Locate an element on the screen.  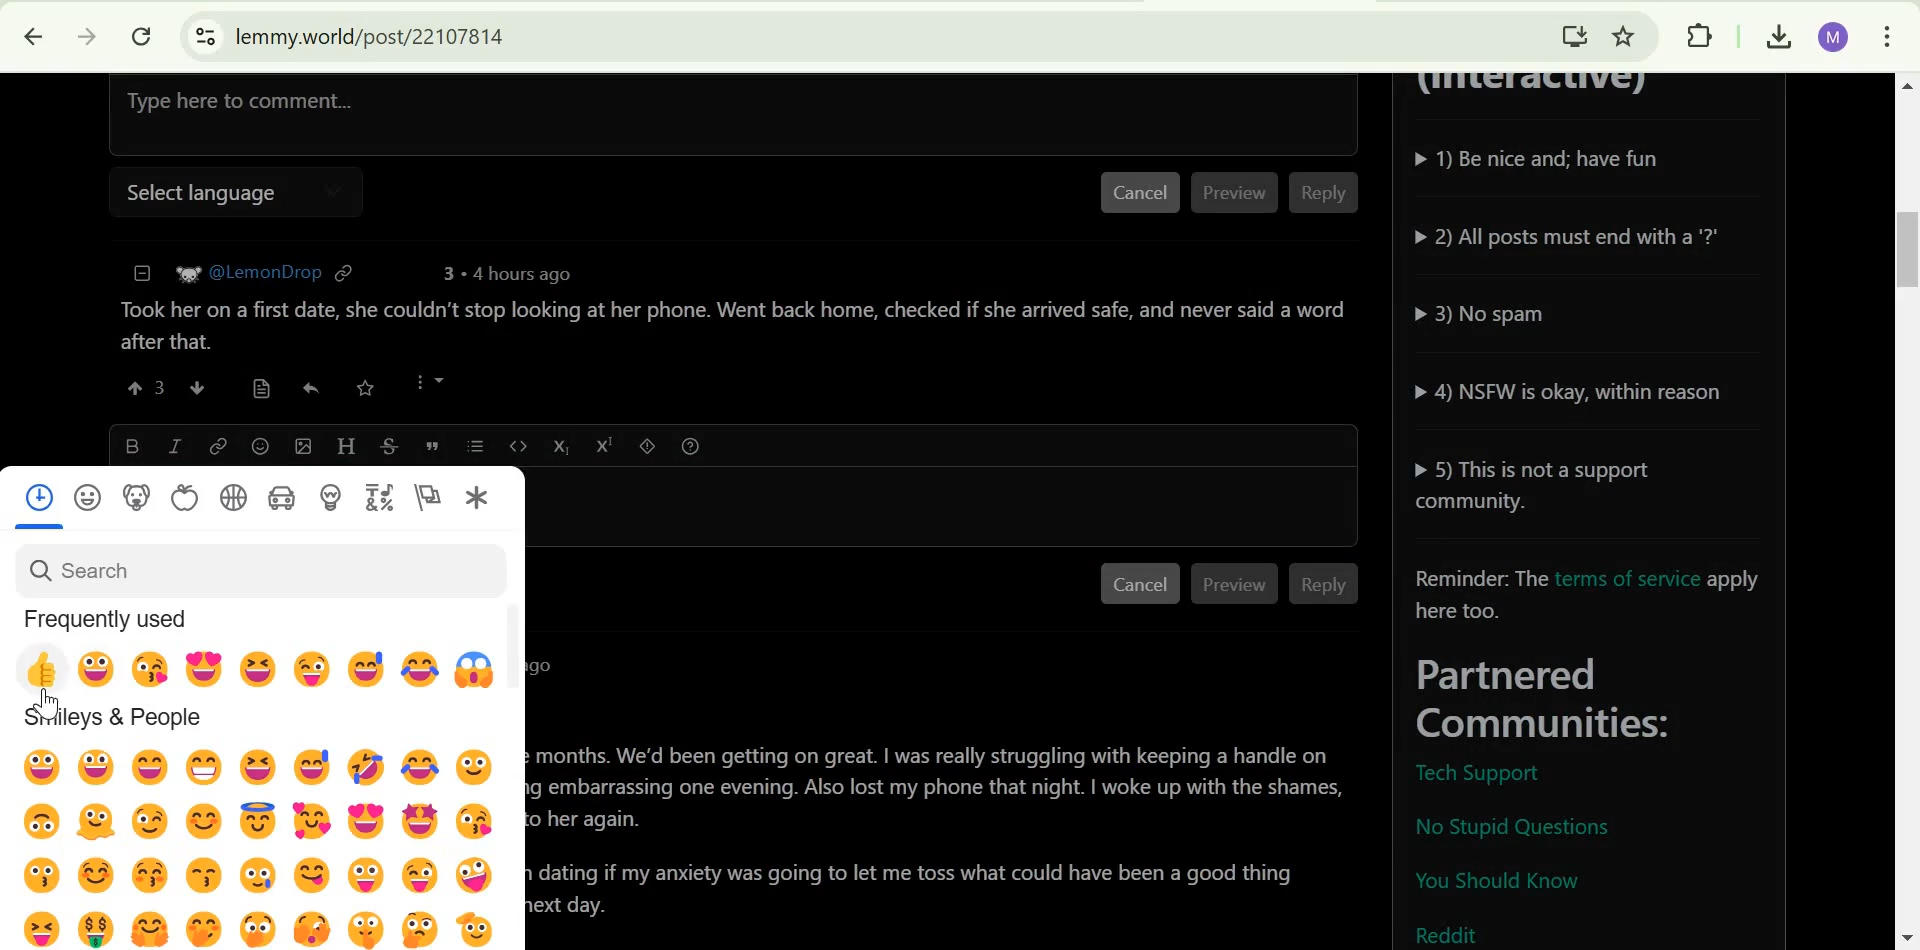
Emojis is located at coordinates (259, 665).